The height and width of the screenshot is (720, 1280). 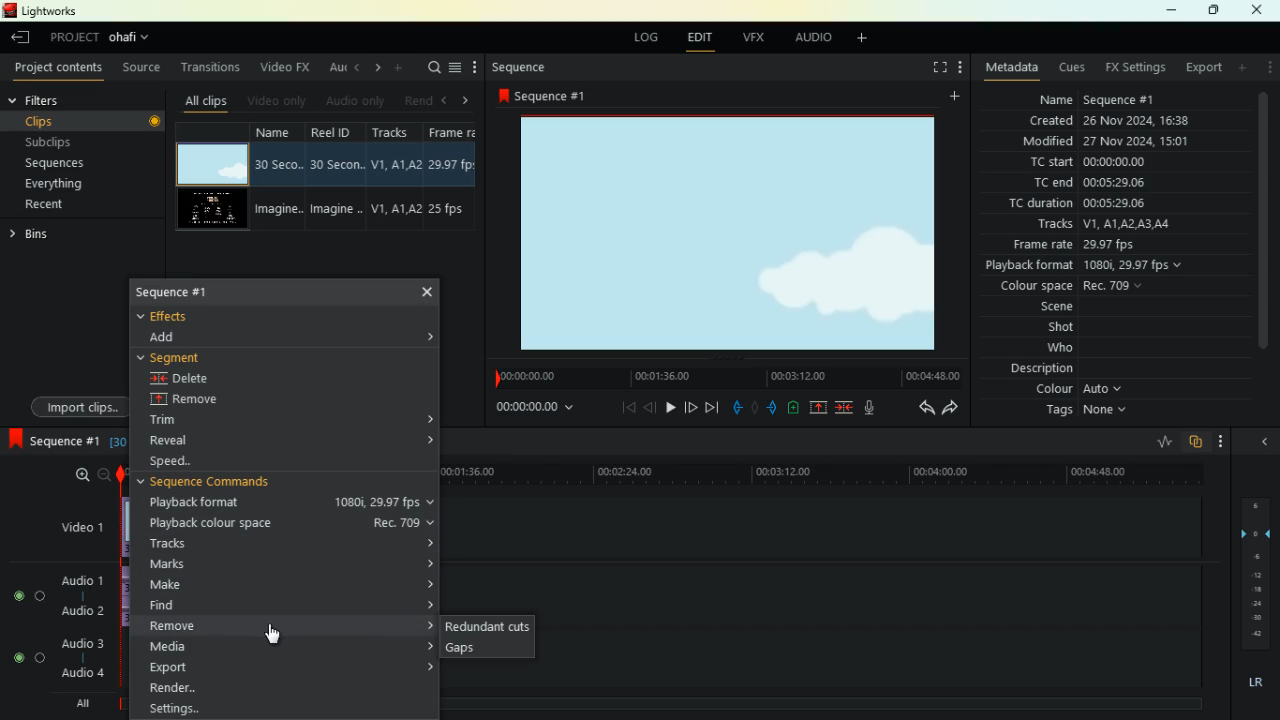 What do you see at coordinates (282, 66) in the screenshot?
I see `video fx` at bounding box center [282, 66].